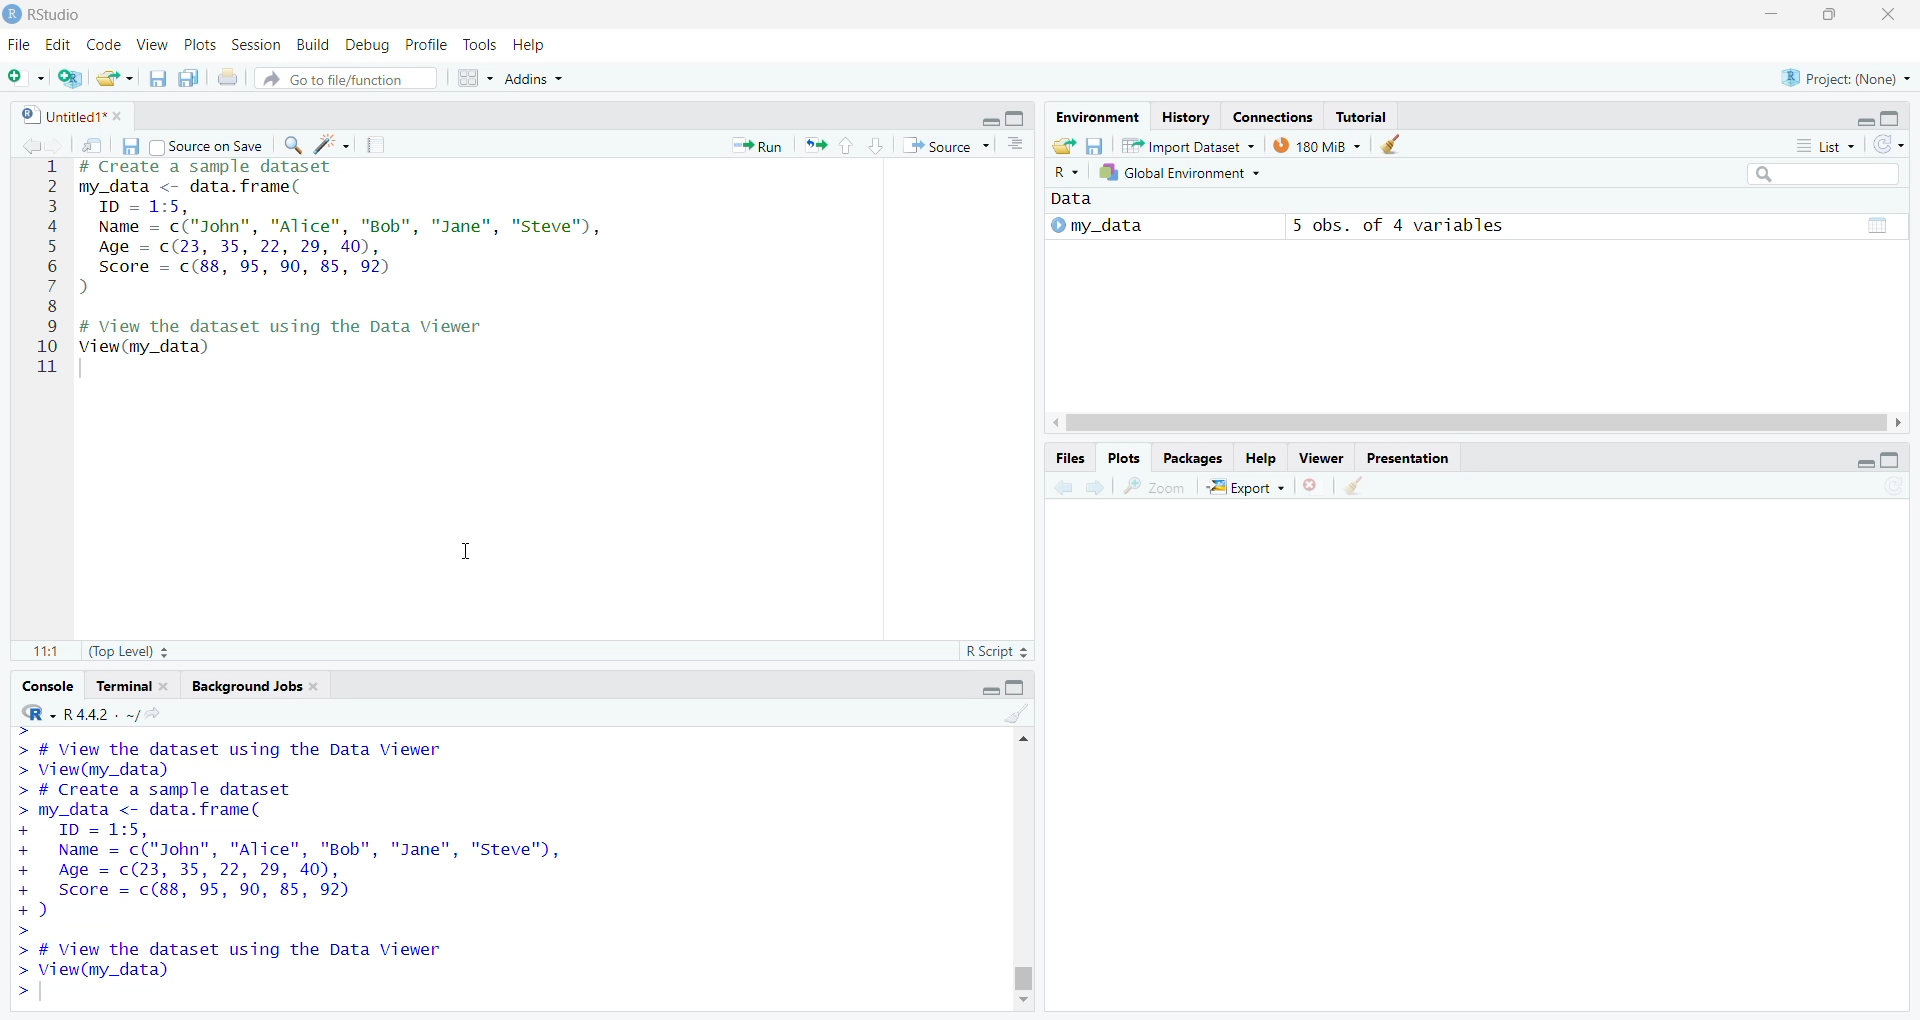  I want to click on Close, so click(1886, 15).